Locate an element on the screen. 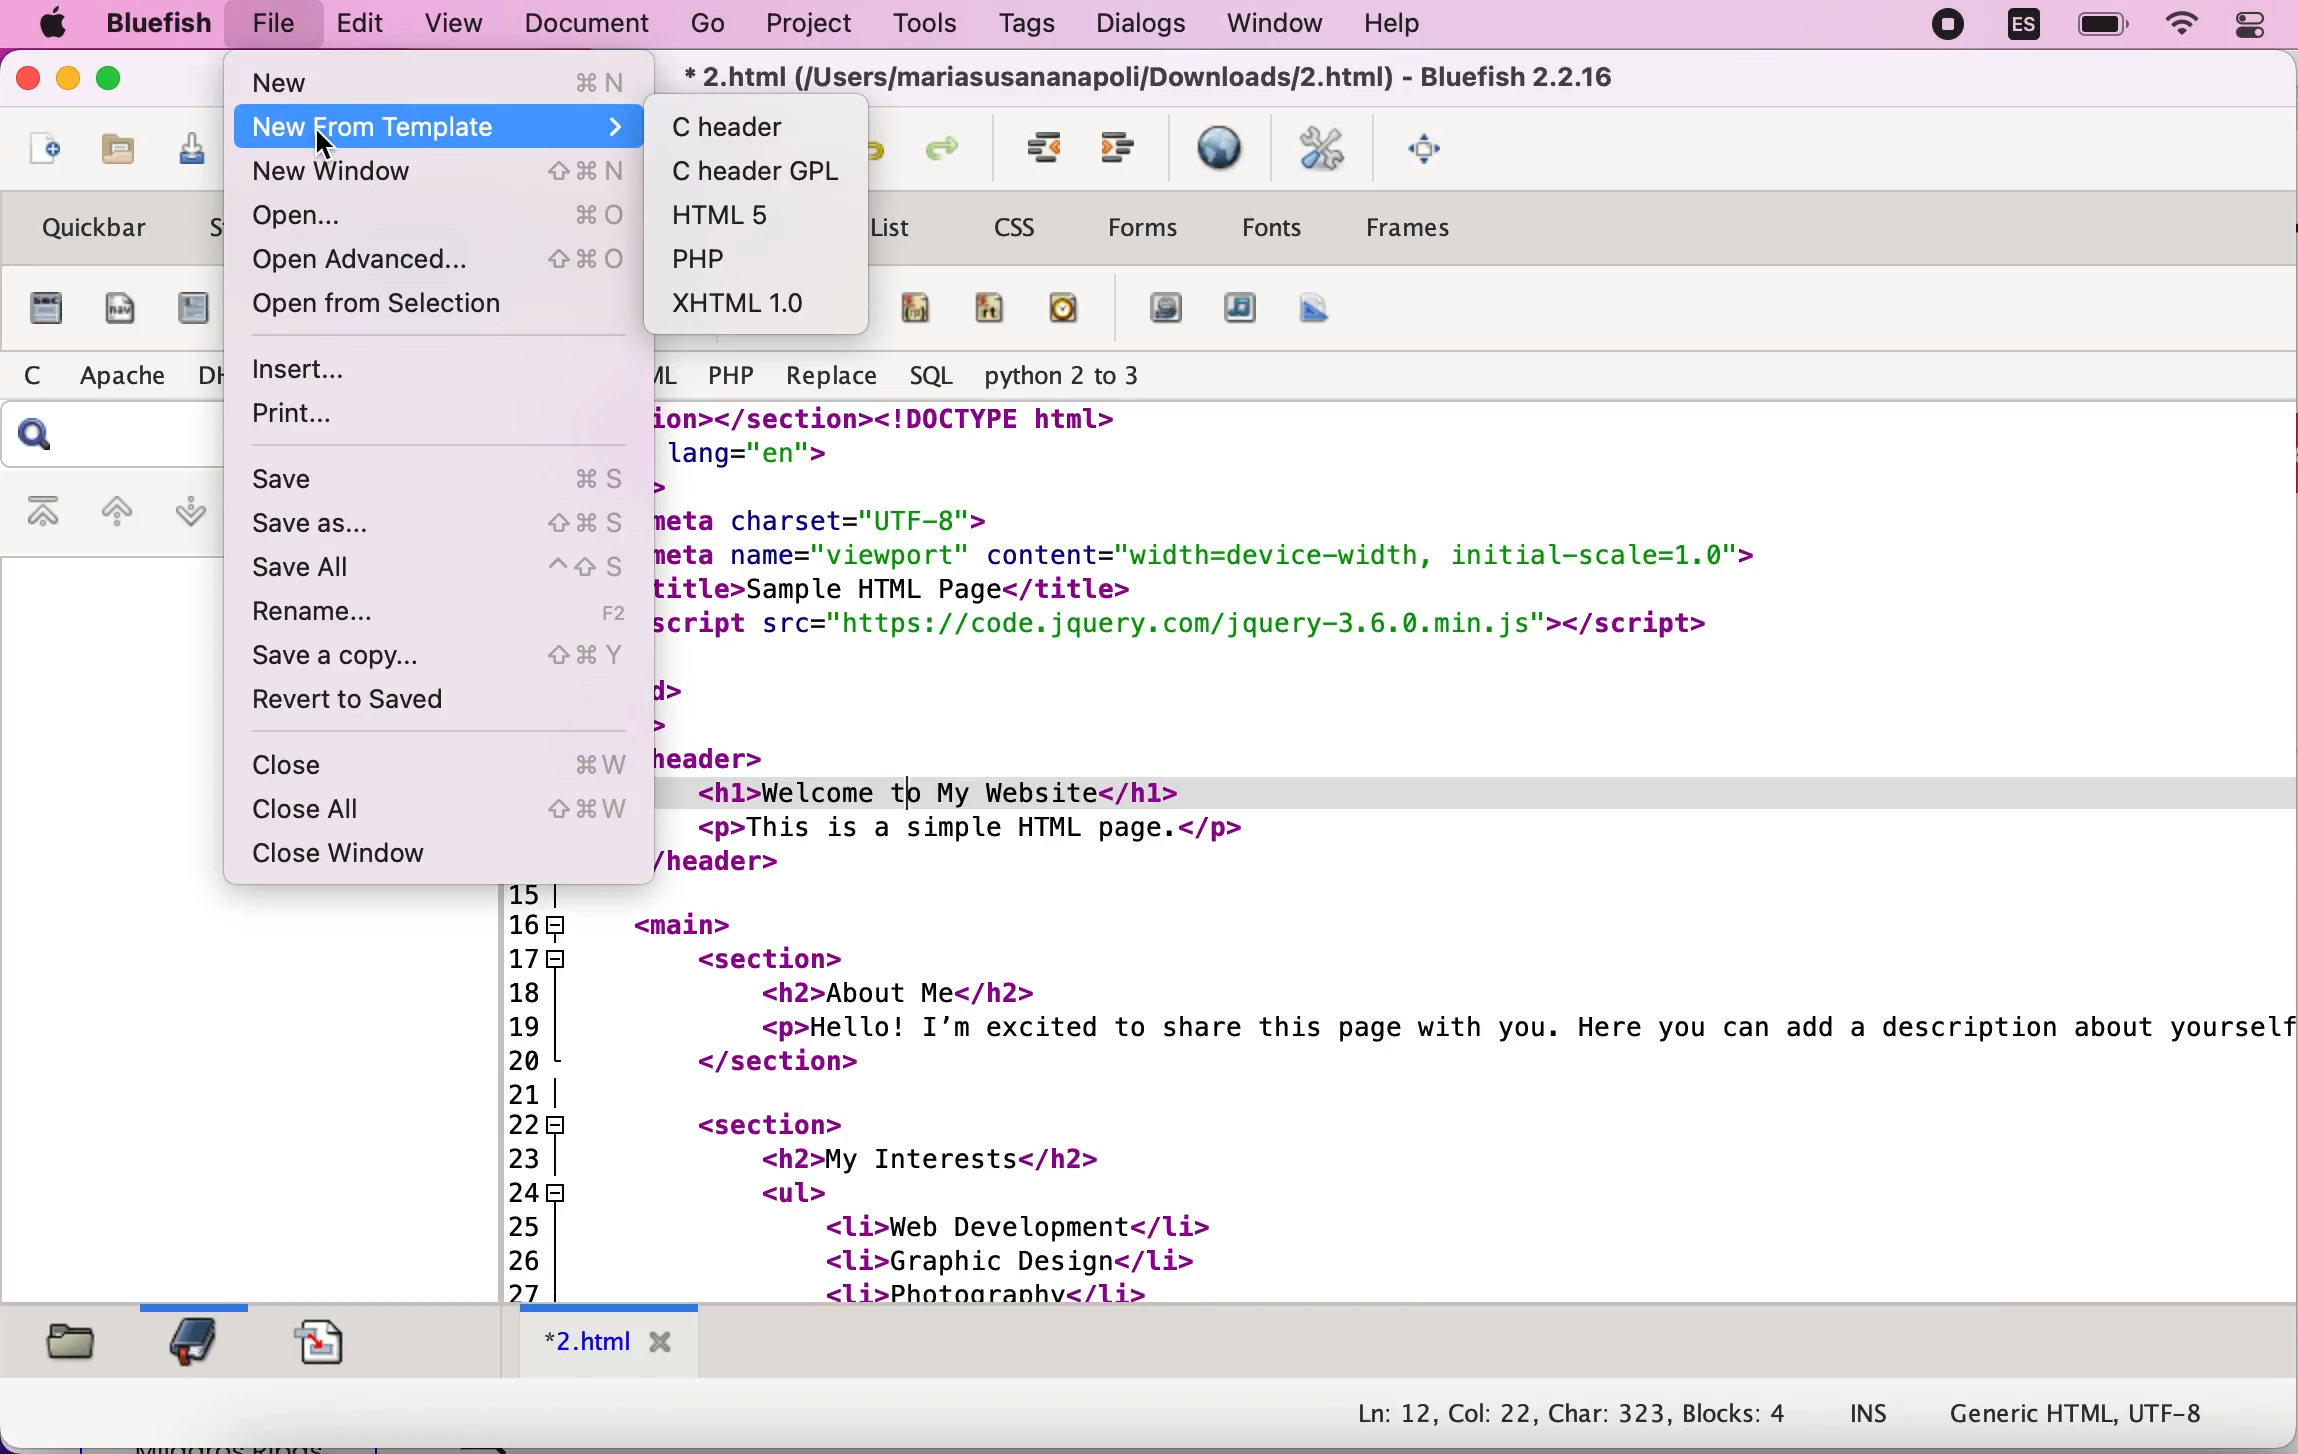 Image resolution: width=2298 pixels, height=1454 pixels. new from template is located at coordinates (444, 127).